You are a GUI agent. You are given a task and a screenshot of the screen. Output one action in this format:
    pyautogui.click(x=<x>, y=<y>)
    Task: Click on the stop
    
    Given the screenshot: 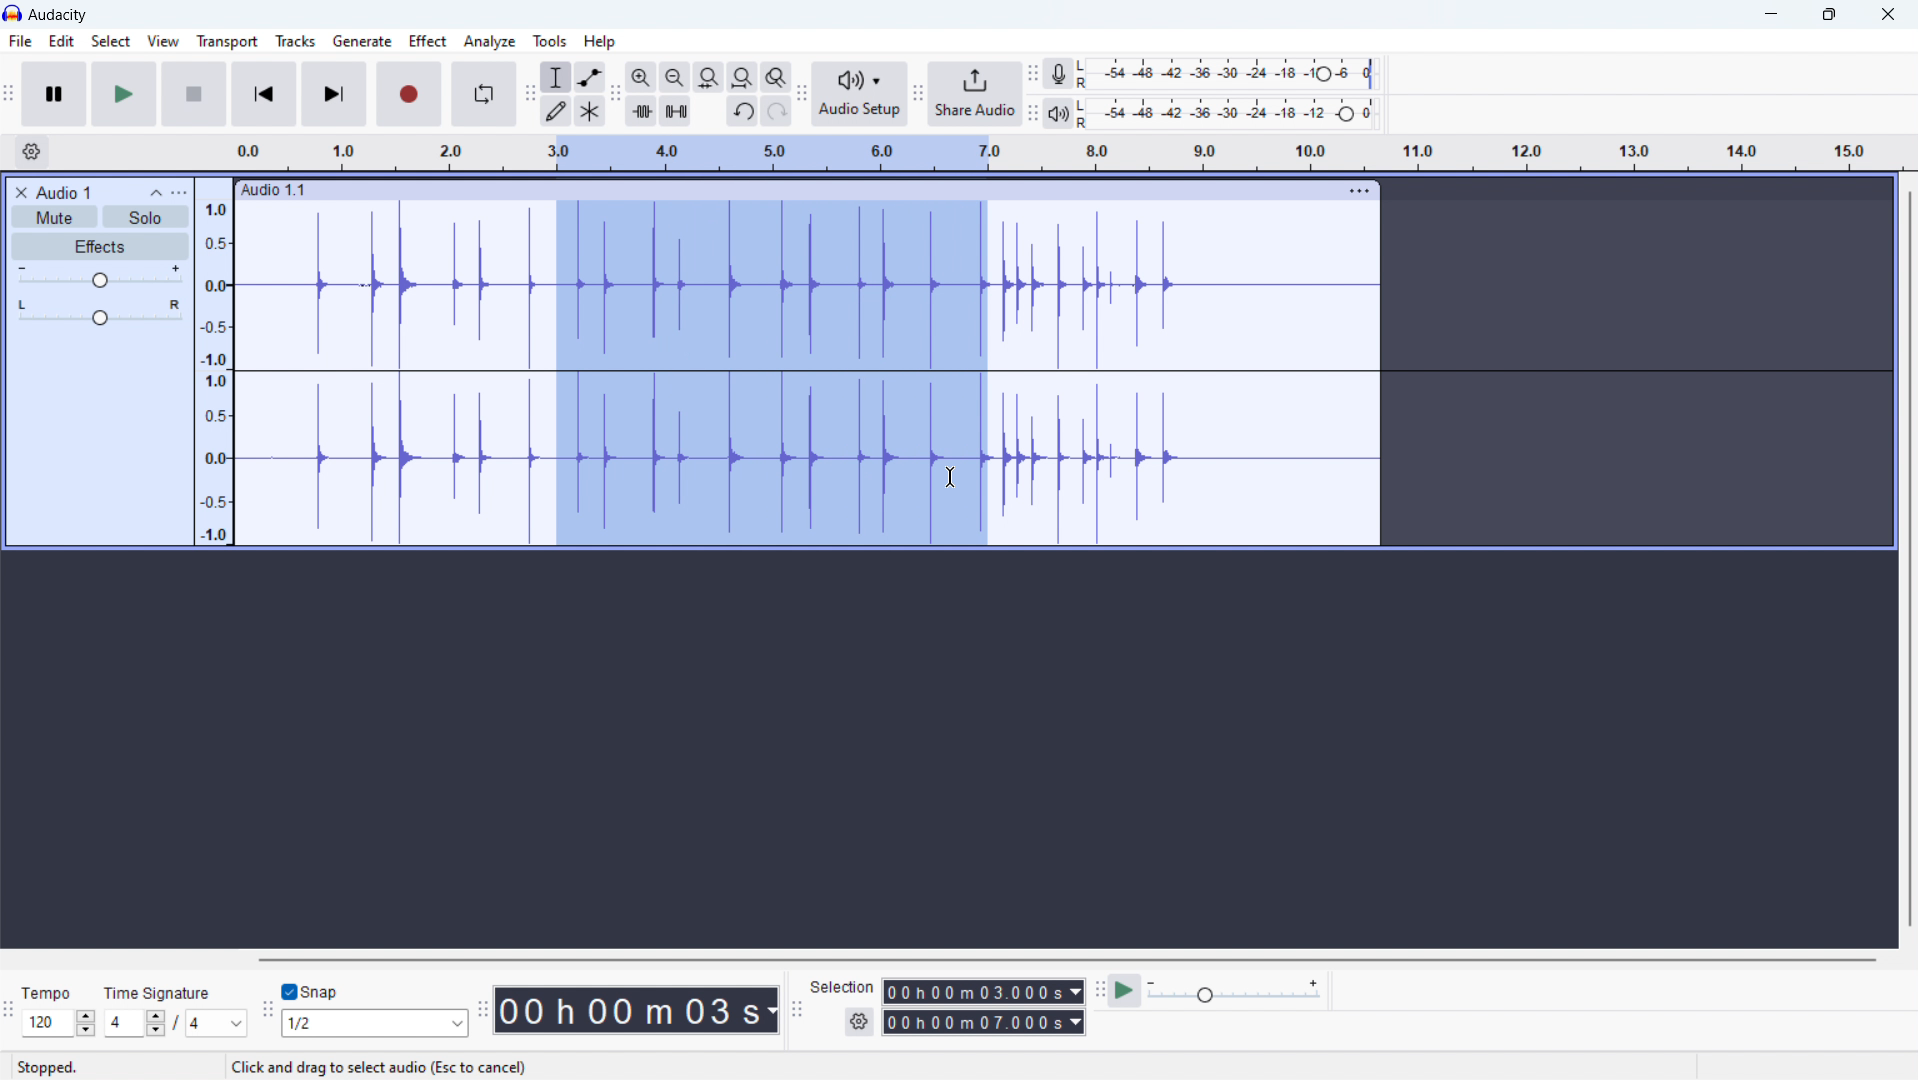 What is the action you would take?
    pyautogui.click(x=195, y=94)
    